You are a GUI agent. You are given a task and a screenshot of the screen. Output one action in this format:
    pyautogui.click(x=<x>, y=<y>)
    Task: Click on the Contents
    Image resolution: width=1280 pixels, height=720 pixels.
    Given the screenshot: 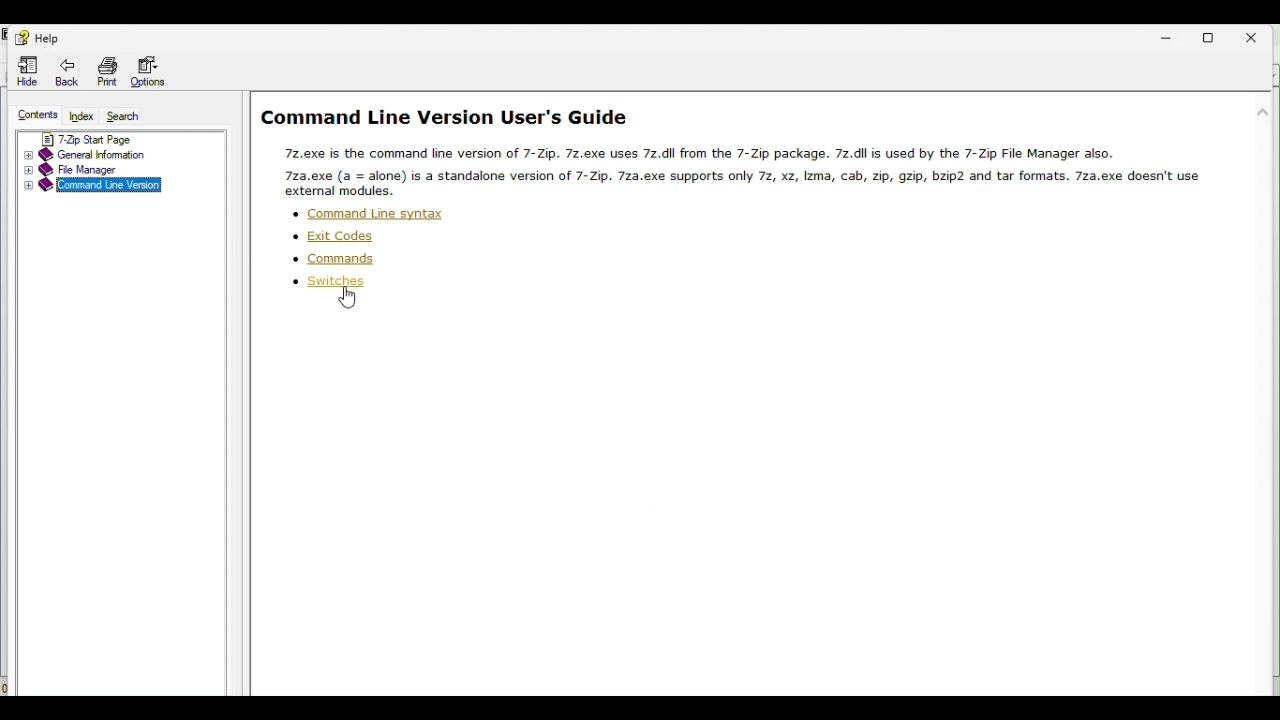 What is the action you would take?
    pyautogui.click(x=36, y=116)
    